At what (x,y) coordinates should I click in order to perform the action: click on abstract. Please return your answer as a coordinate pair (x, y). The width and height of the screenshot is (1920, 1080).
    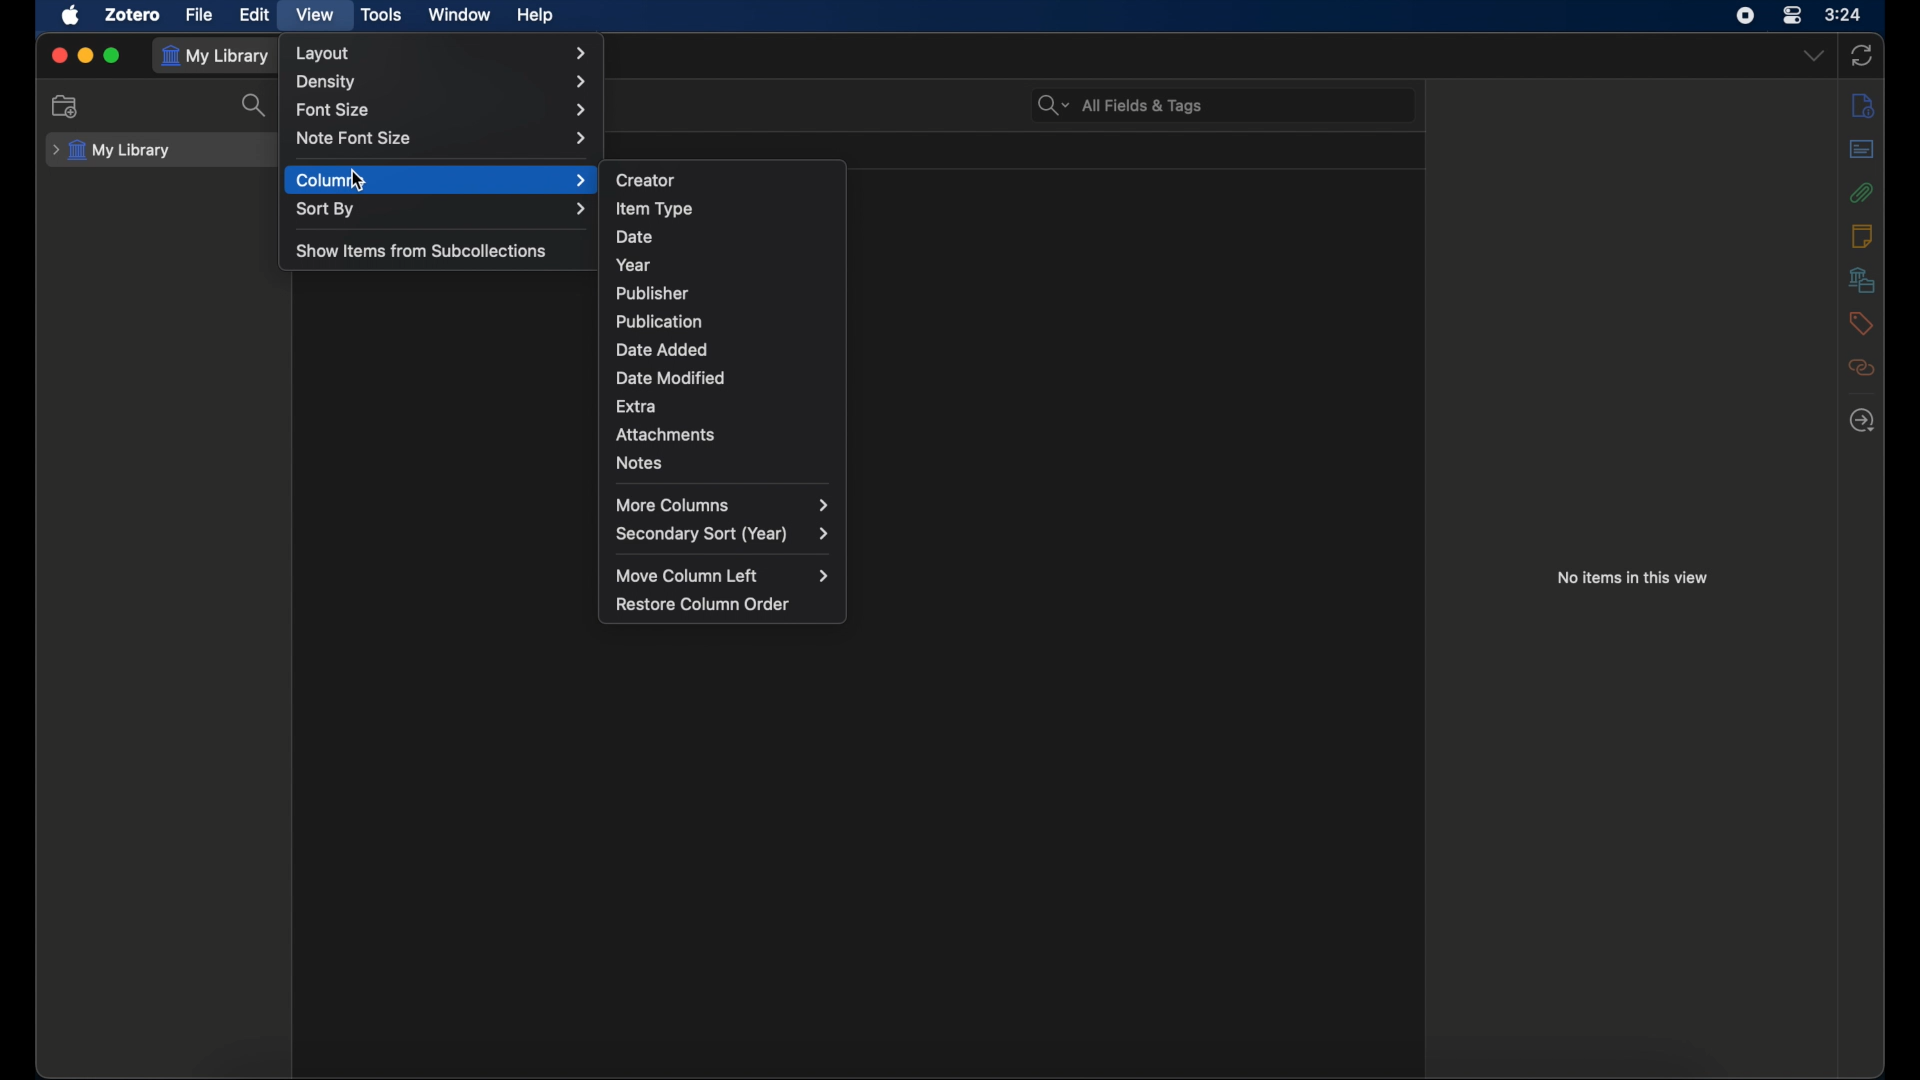
    Looking at the image, I should click on (1862, 148).